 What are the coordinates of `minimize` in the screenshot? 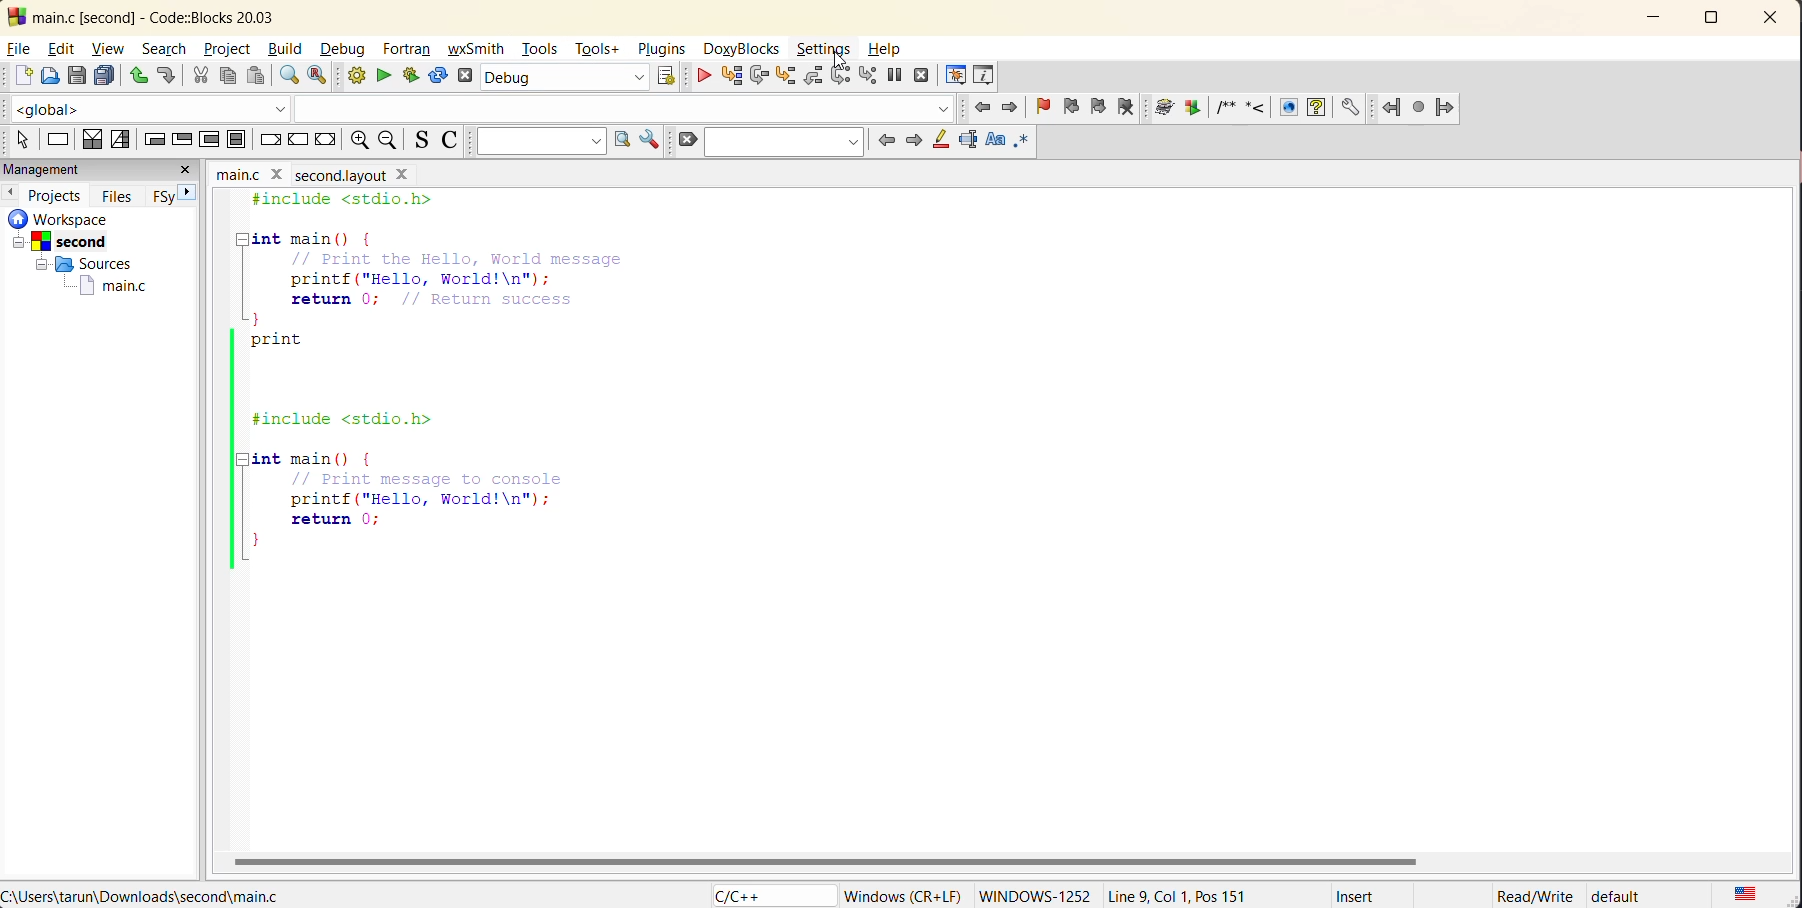 It's located at (1661, 16).